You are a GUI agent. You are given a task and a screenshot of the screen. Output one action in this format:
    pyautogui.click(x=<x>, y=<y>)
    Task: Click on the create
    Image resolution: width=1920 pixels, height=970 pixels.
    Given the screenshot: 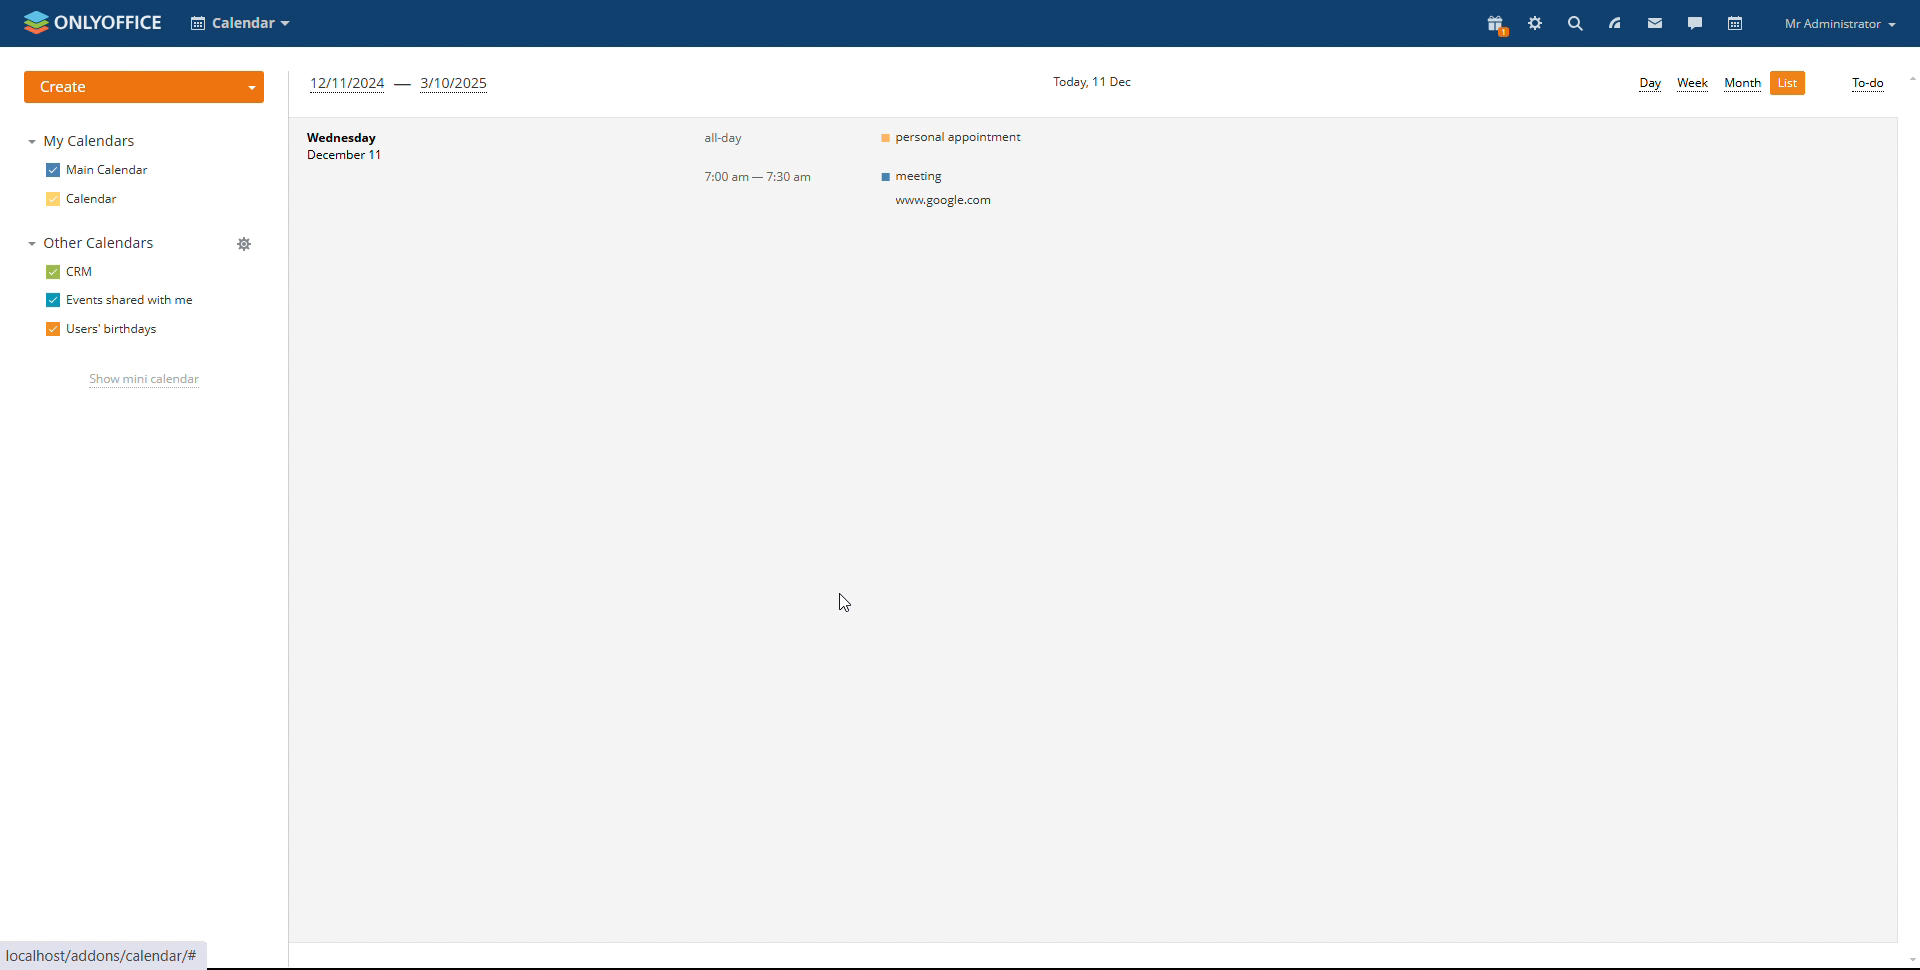 What is the action you would take?
    pyautogui.click(x=145, y=87)
    